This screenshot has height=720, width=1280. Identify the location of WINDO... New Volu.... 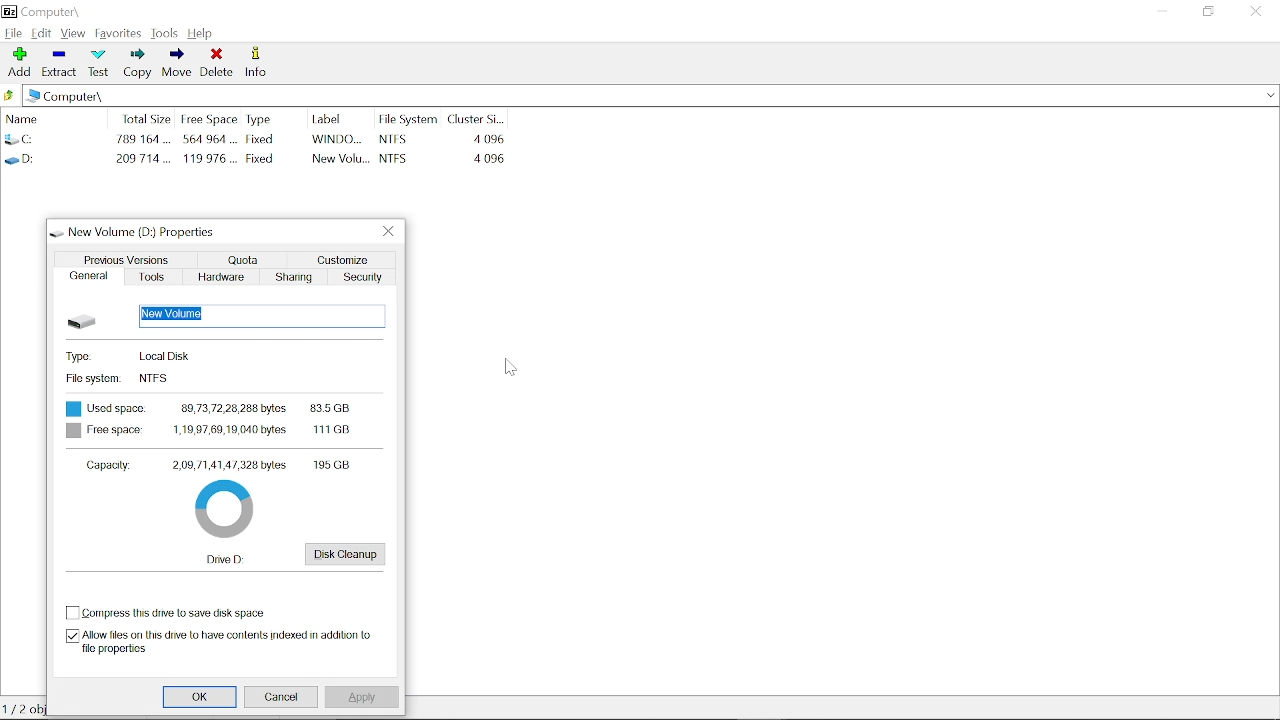
(341, 151).